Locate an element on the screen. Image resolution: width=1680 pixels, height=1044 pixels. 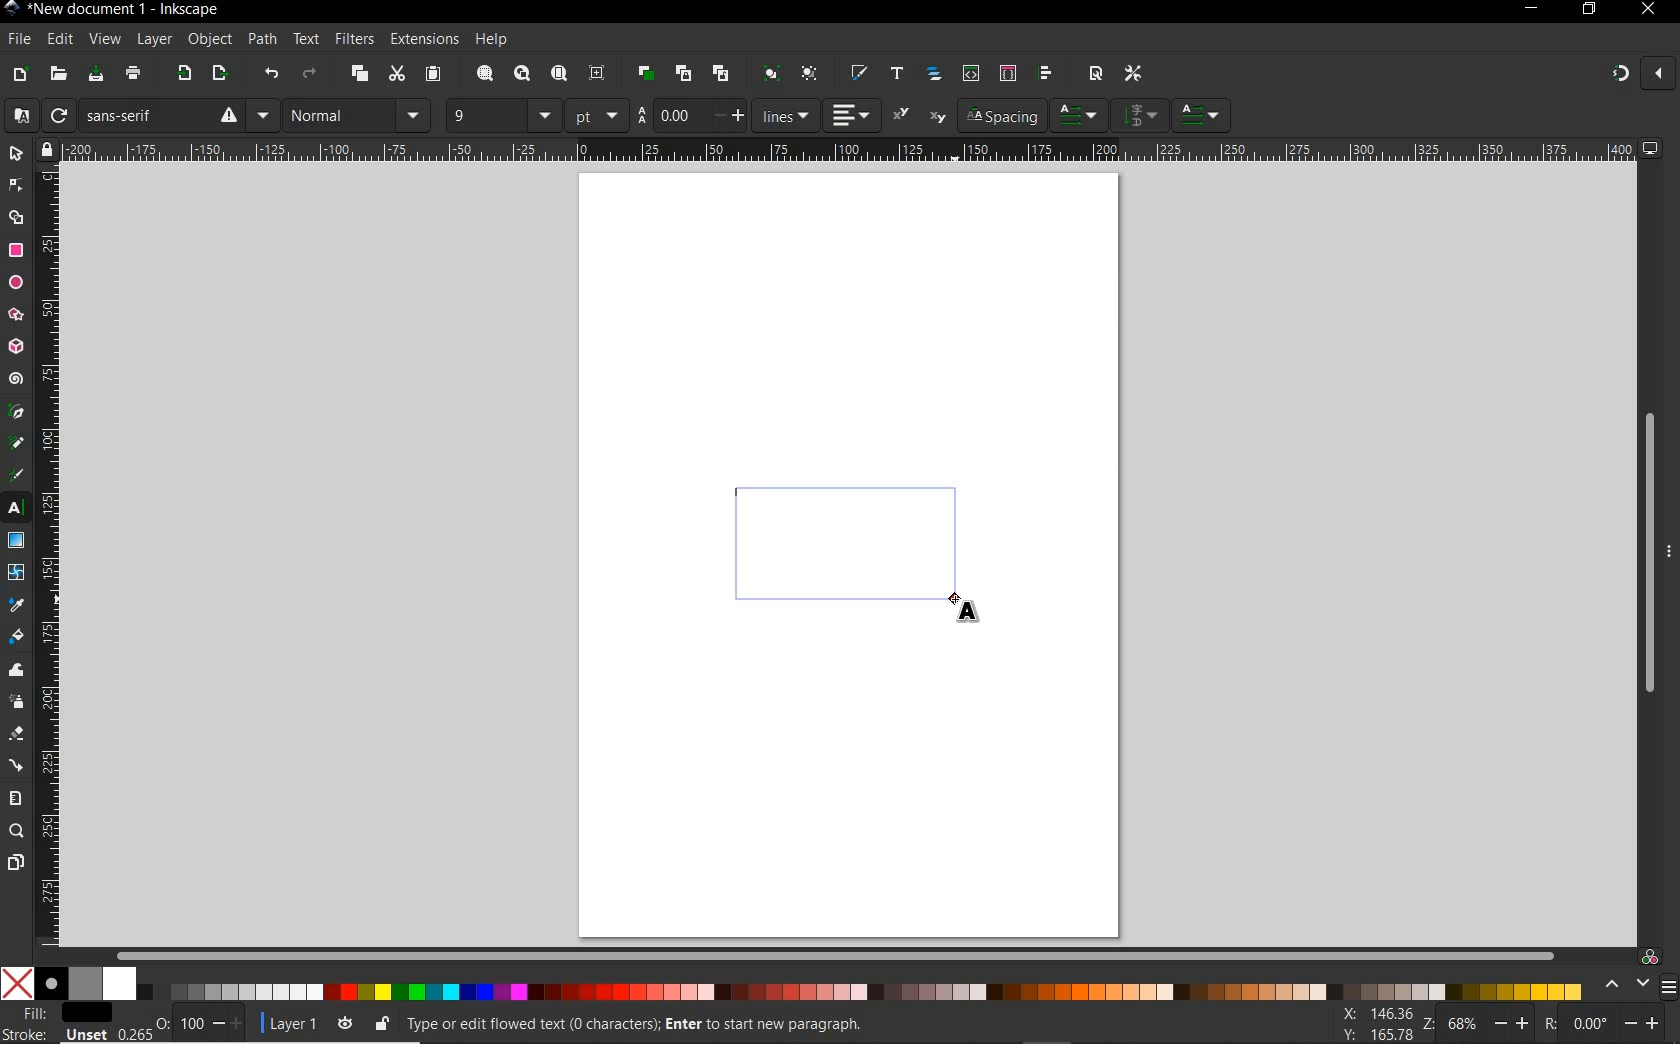
100 is located at coordinates (190, 1024).